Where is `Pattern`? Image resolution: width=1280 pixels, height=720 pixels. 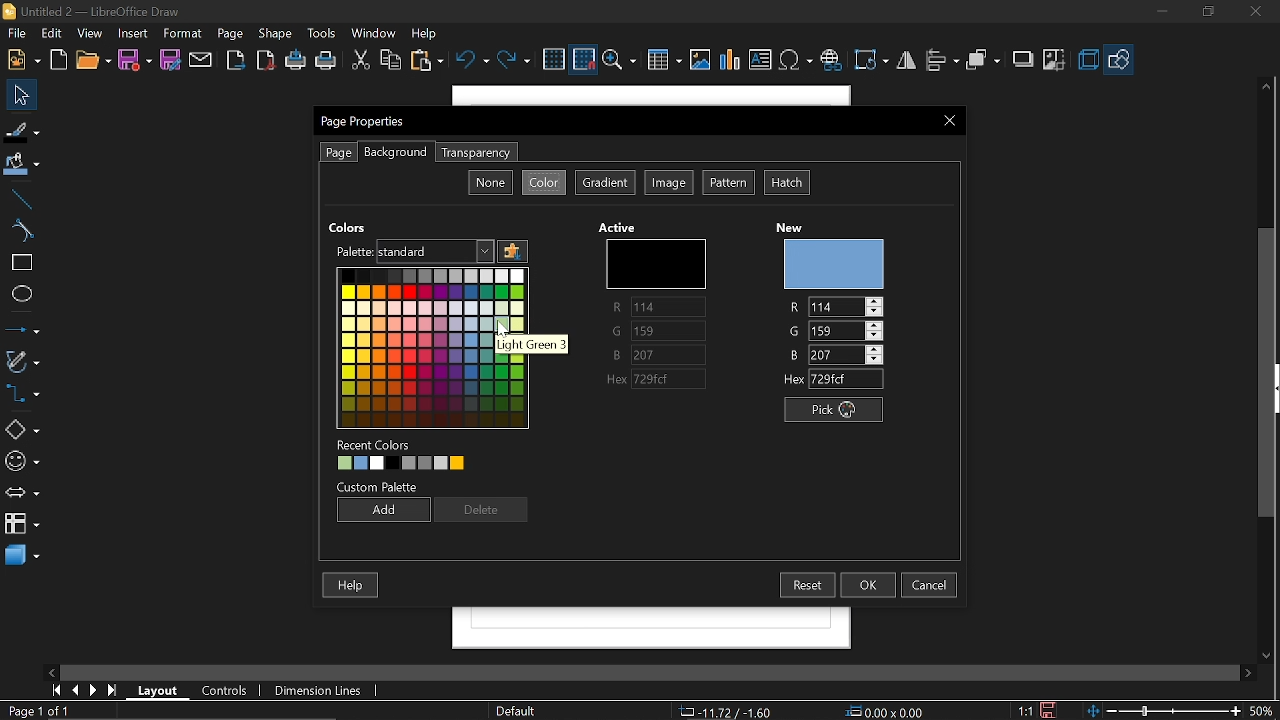 Pattern is located at coordinates (729, 183).